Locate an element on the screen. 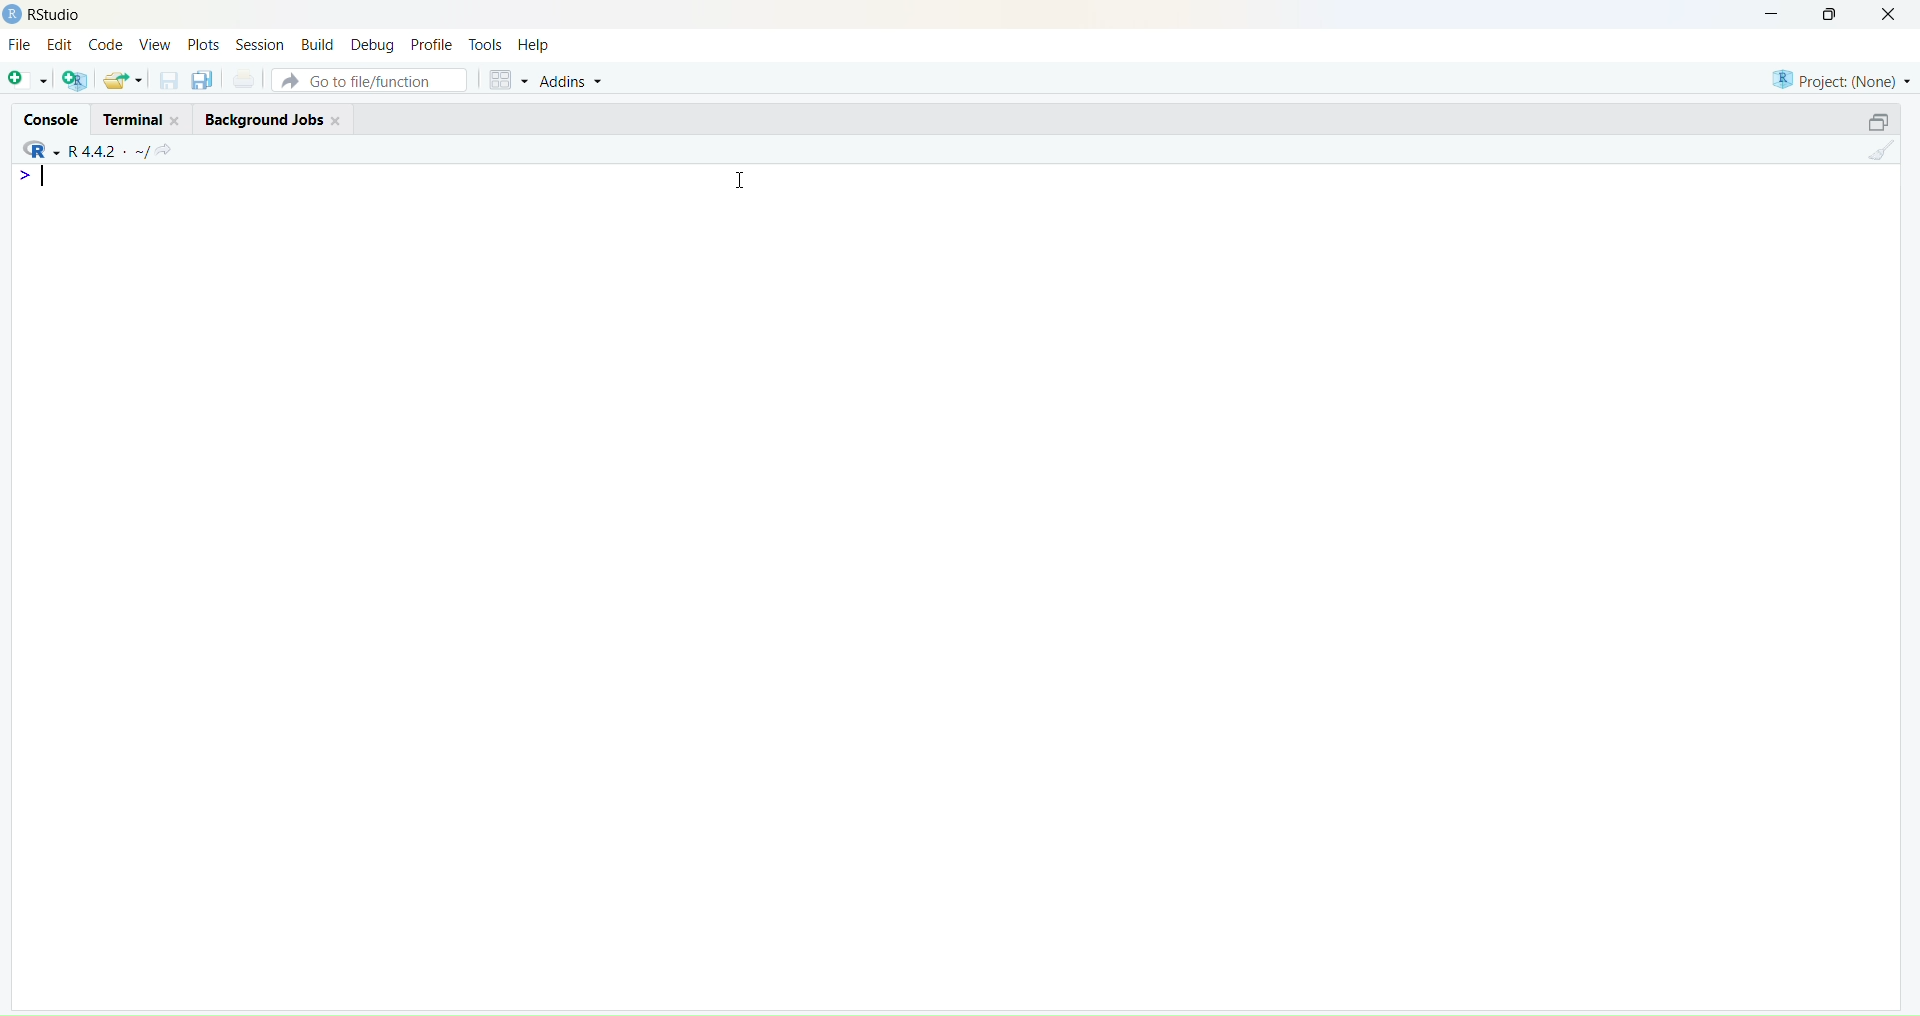 Image resolution: width=1920 pixels, height=1016 pixels. add R file is located at coordinates (76, 80).